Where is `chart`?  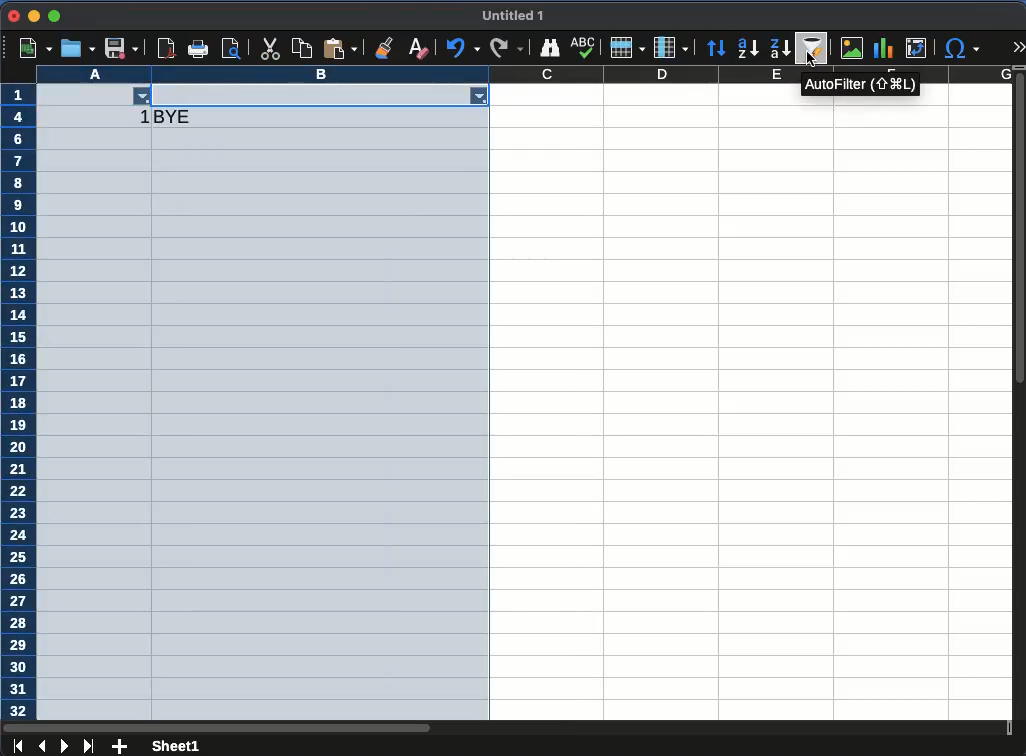
chart is located at coordinates (881, 49).